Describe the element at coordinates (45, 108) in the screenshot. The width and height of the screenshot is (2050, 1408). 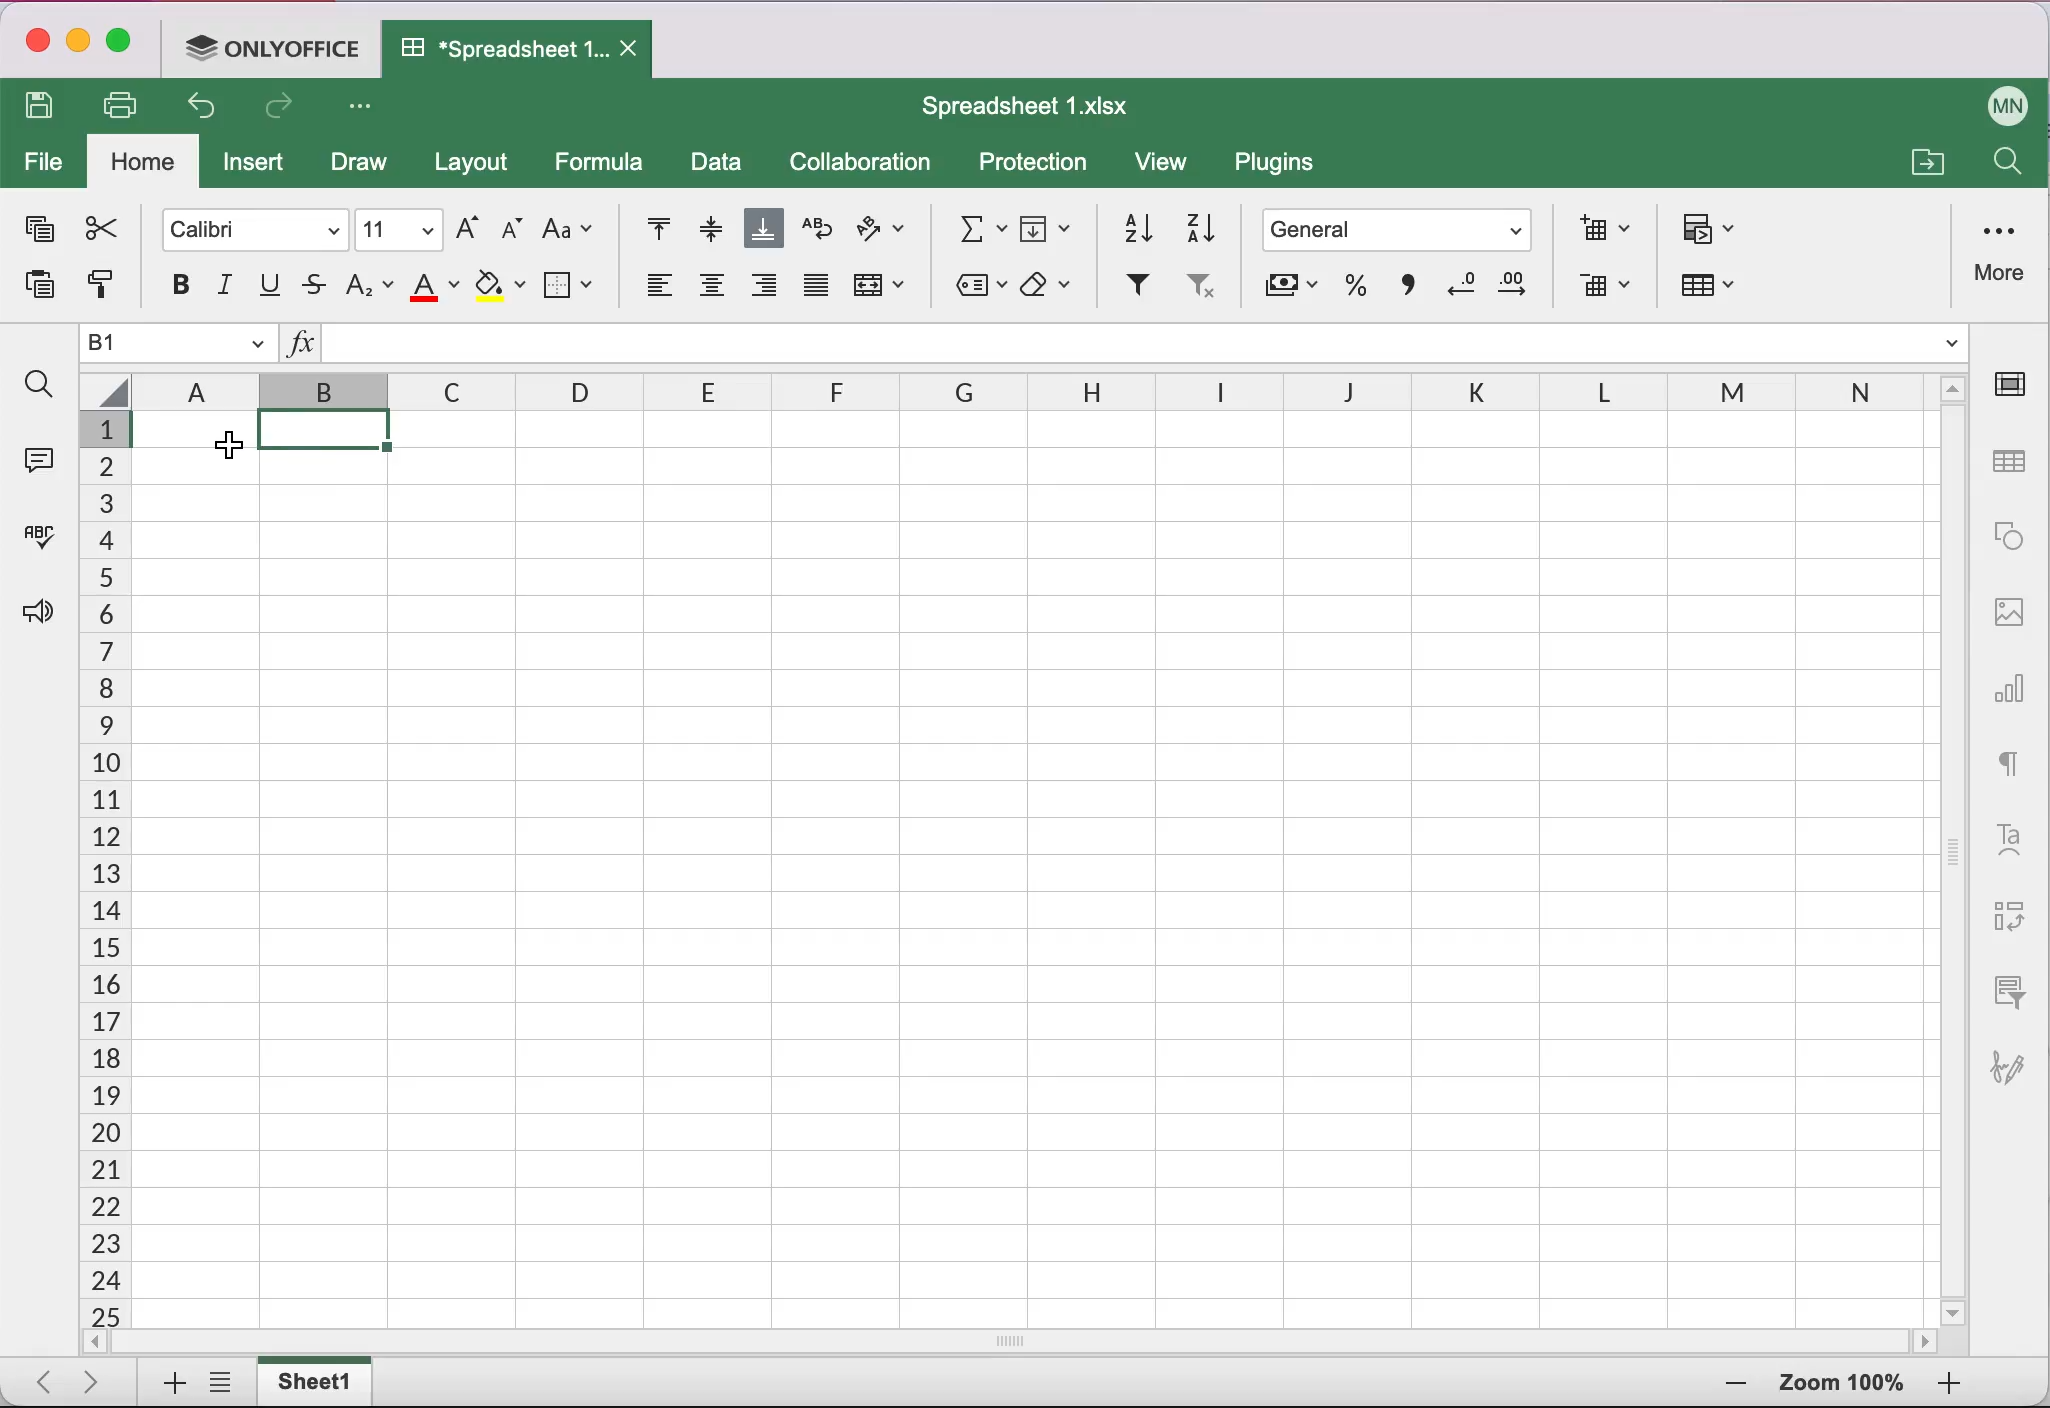
I see `save` at that location.